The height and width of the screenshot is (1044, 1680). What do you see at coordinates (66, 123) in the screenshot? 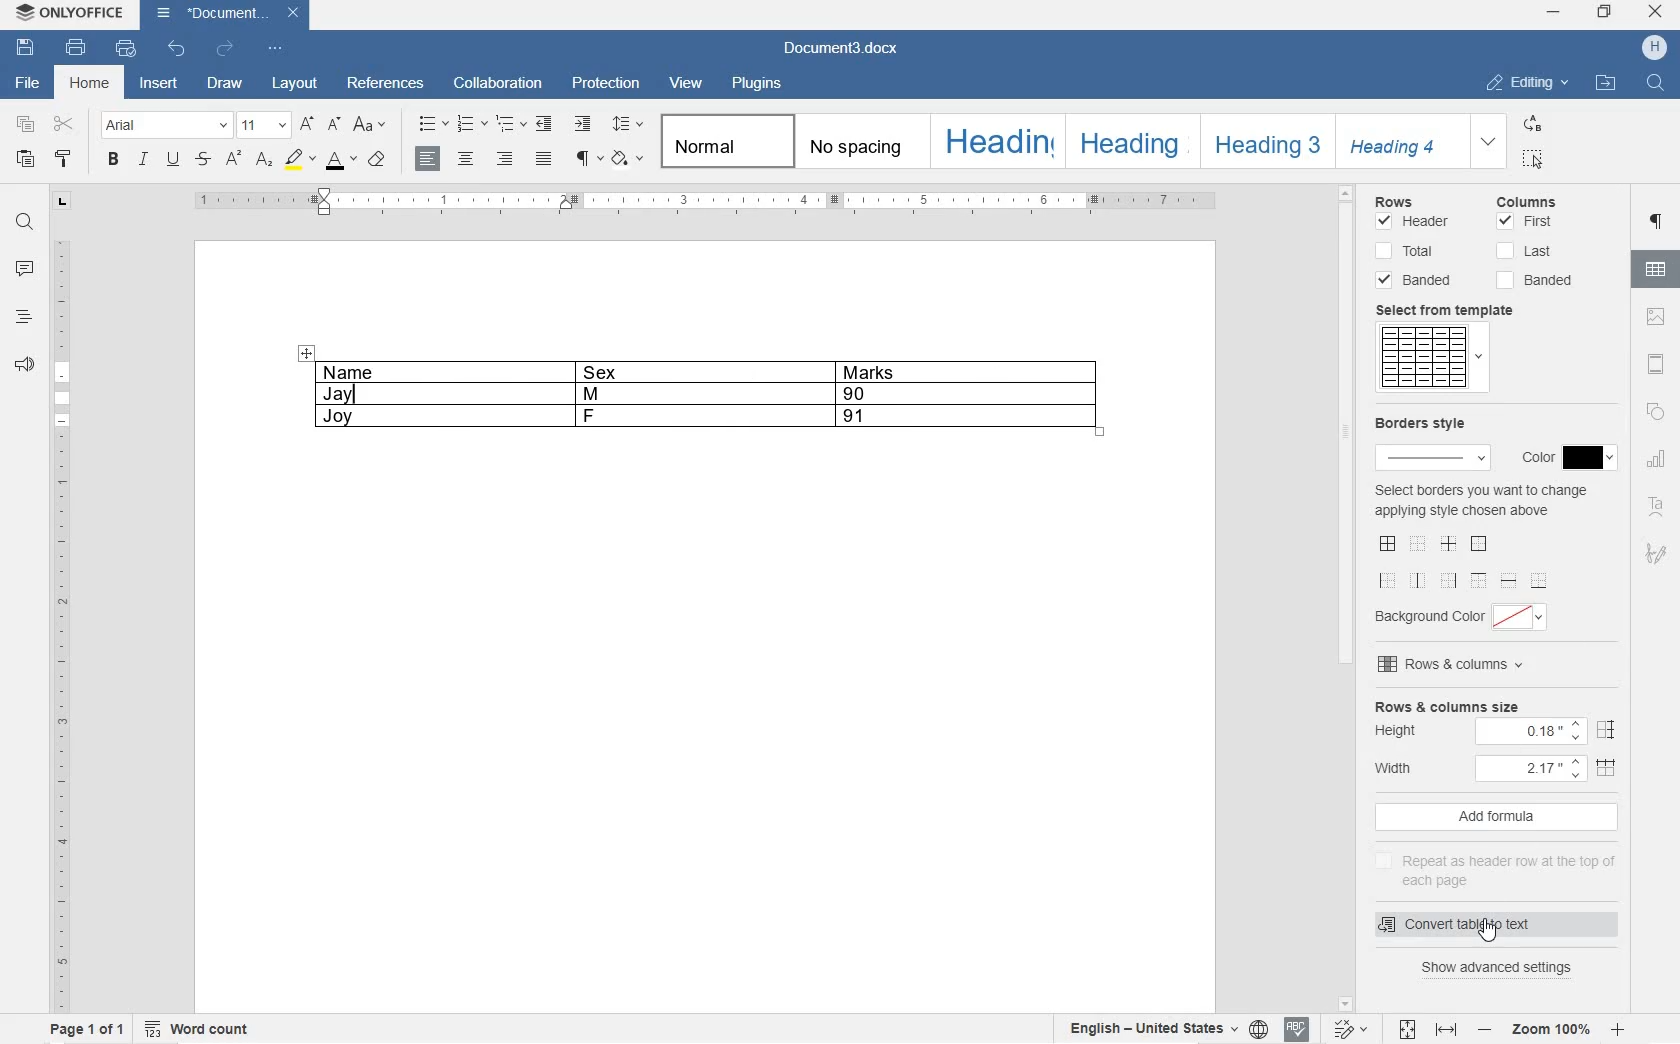
I see `CUT` at bounding box center [66, 123].